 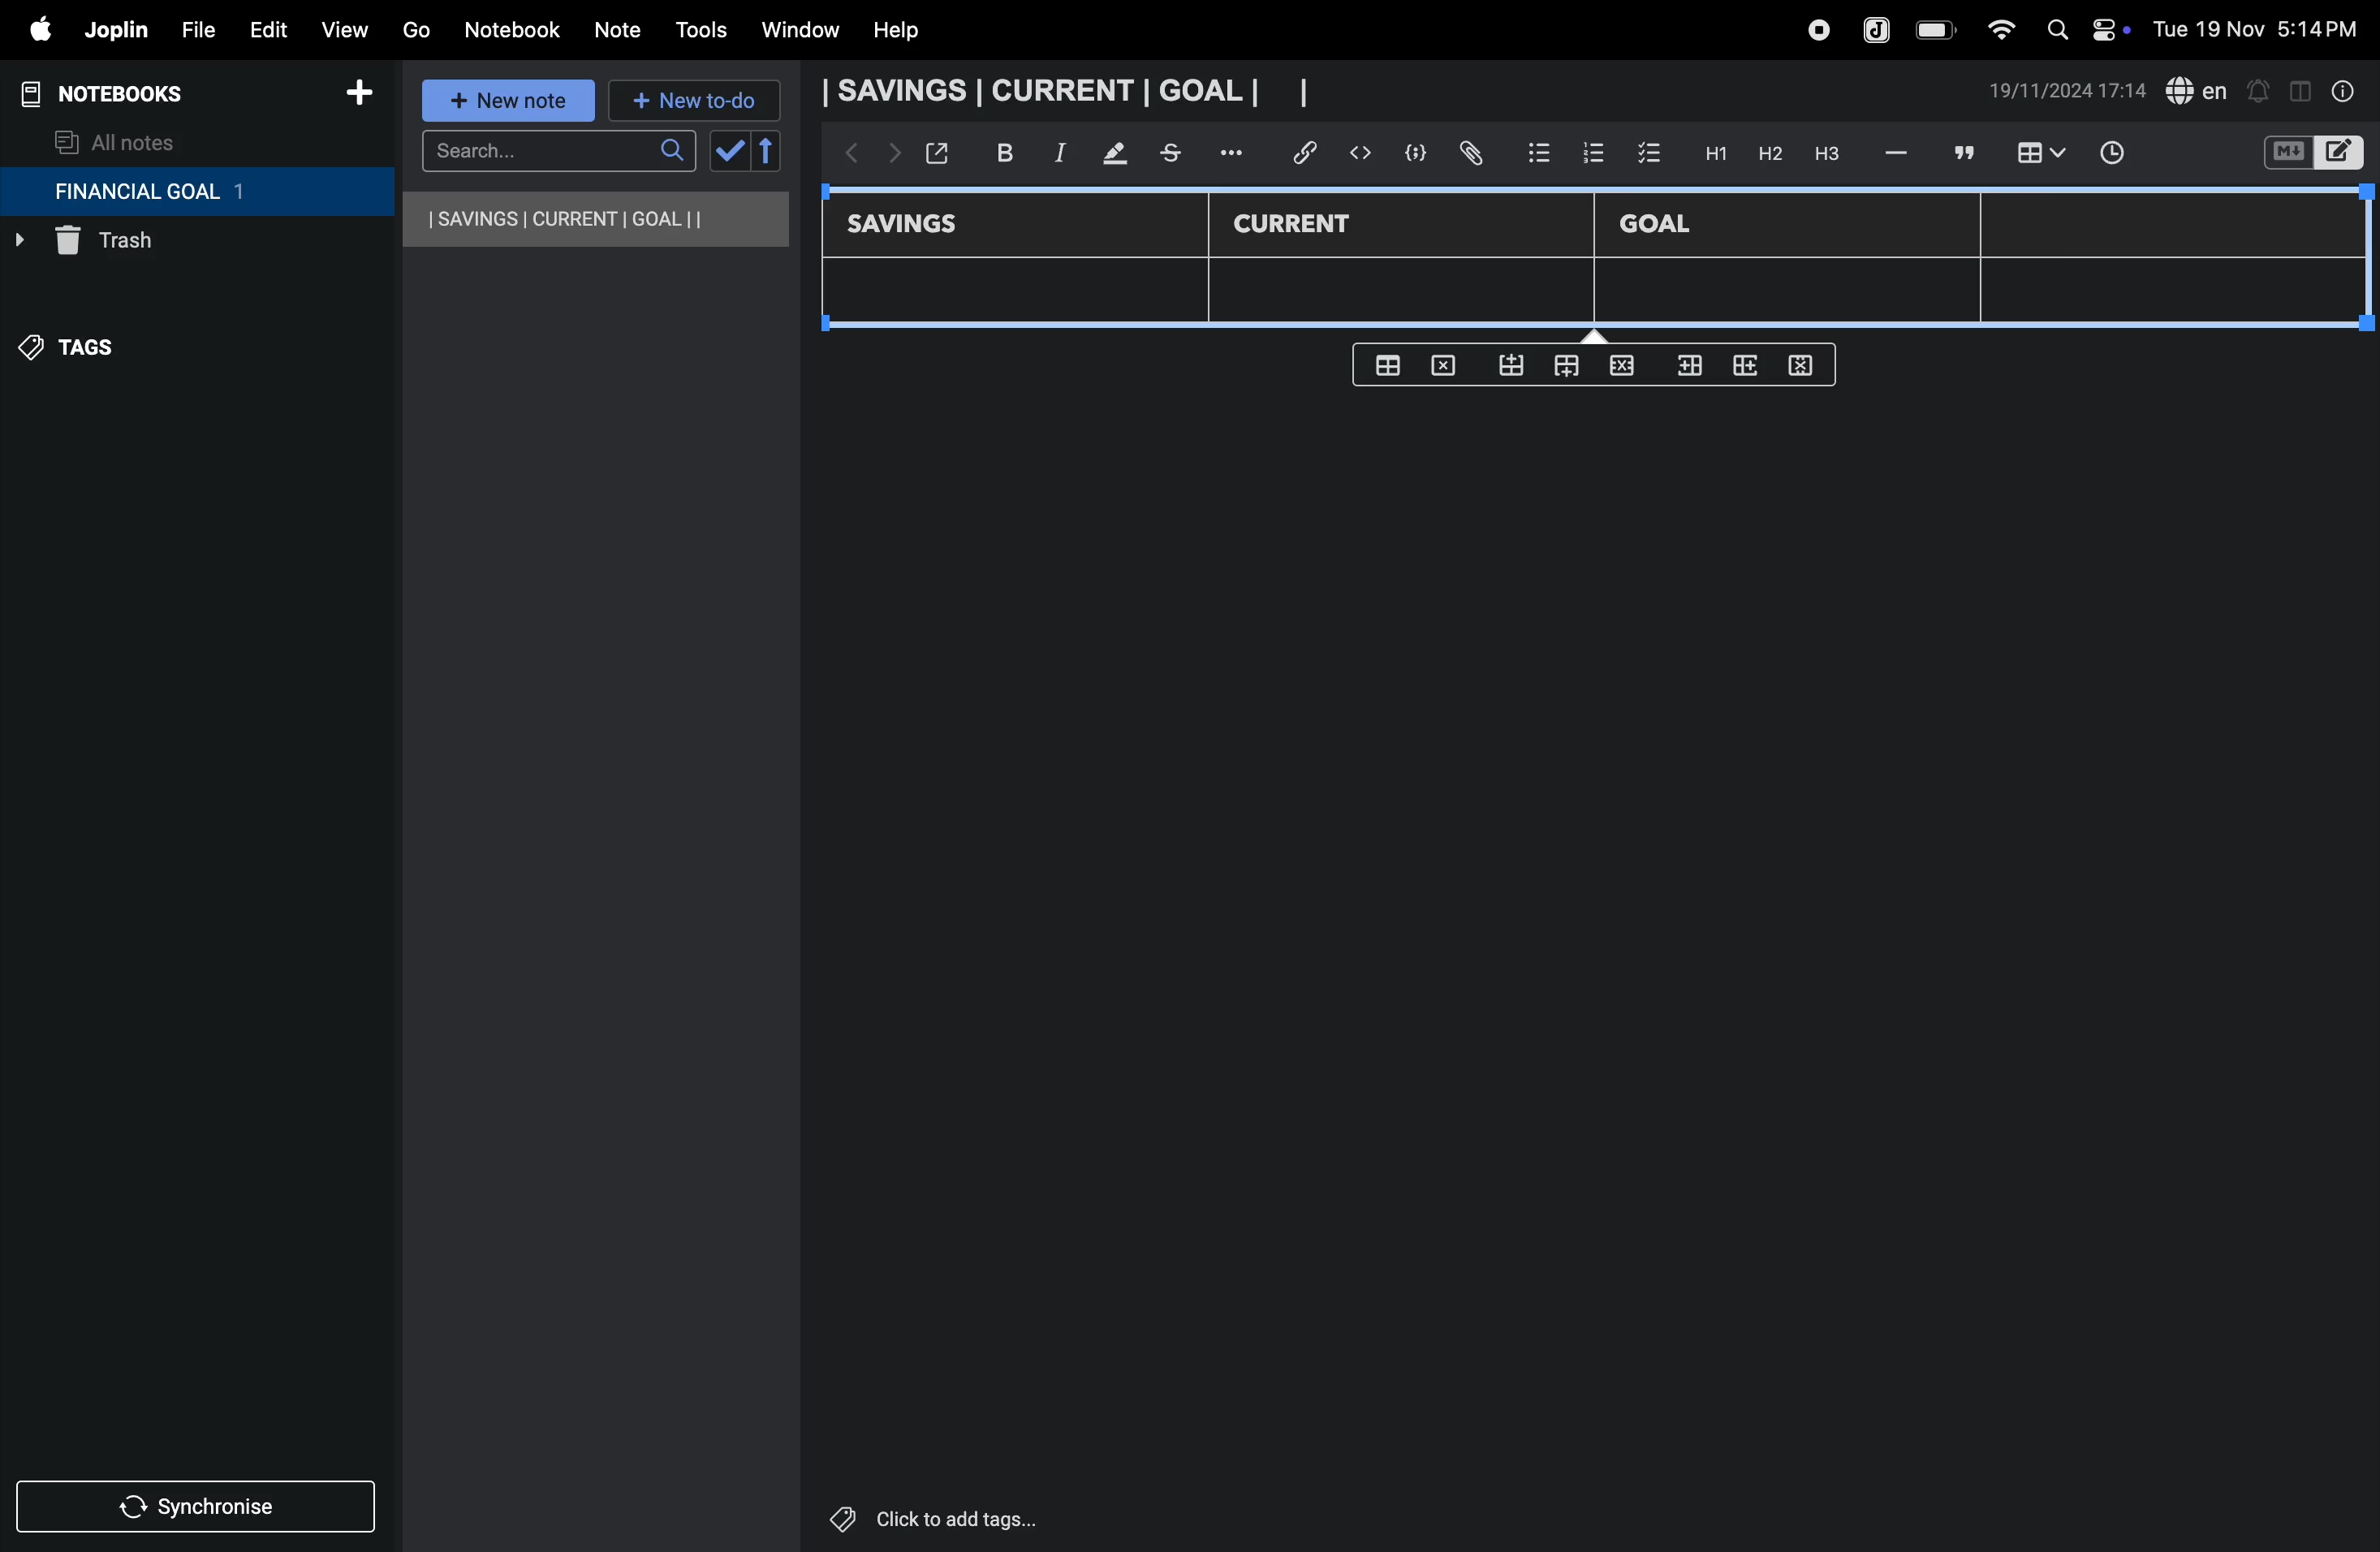 I want to click on savings, so click(x=917, y=226).